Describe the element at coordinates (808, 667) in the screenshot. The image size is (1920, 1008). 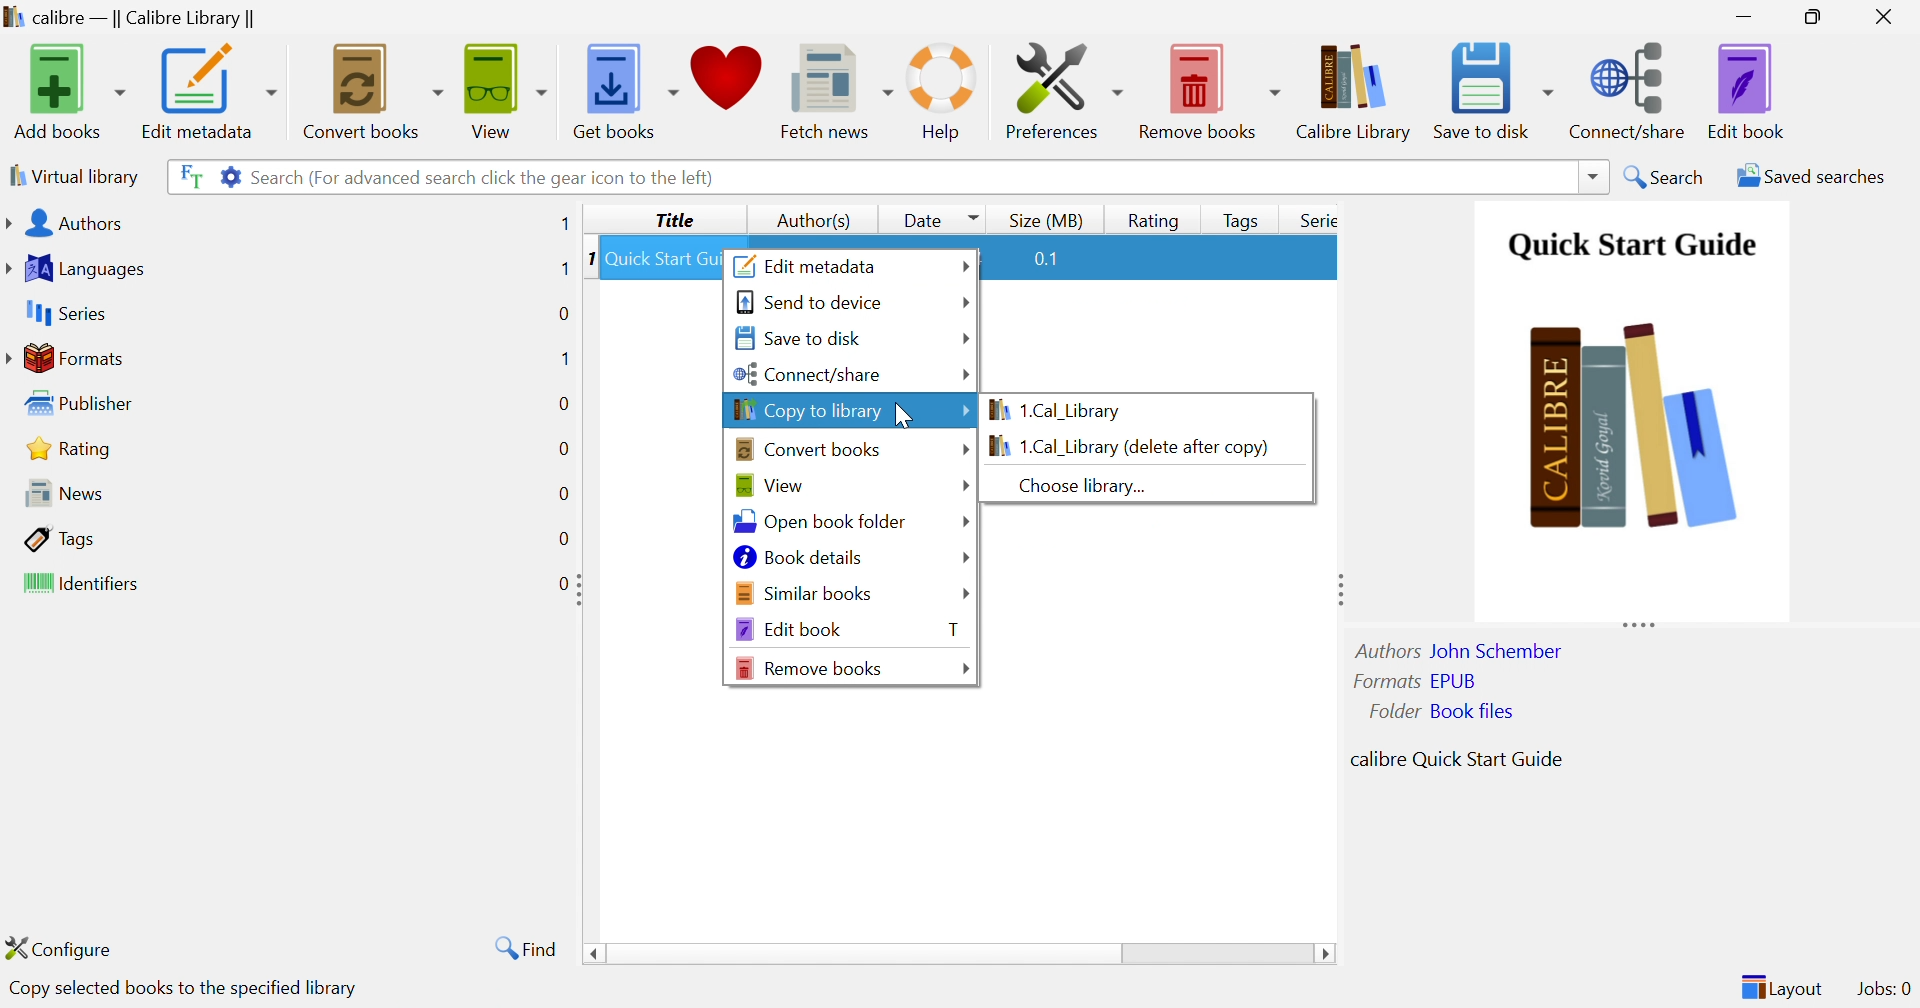
I see `Remove` at that location.